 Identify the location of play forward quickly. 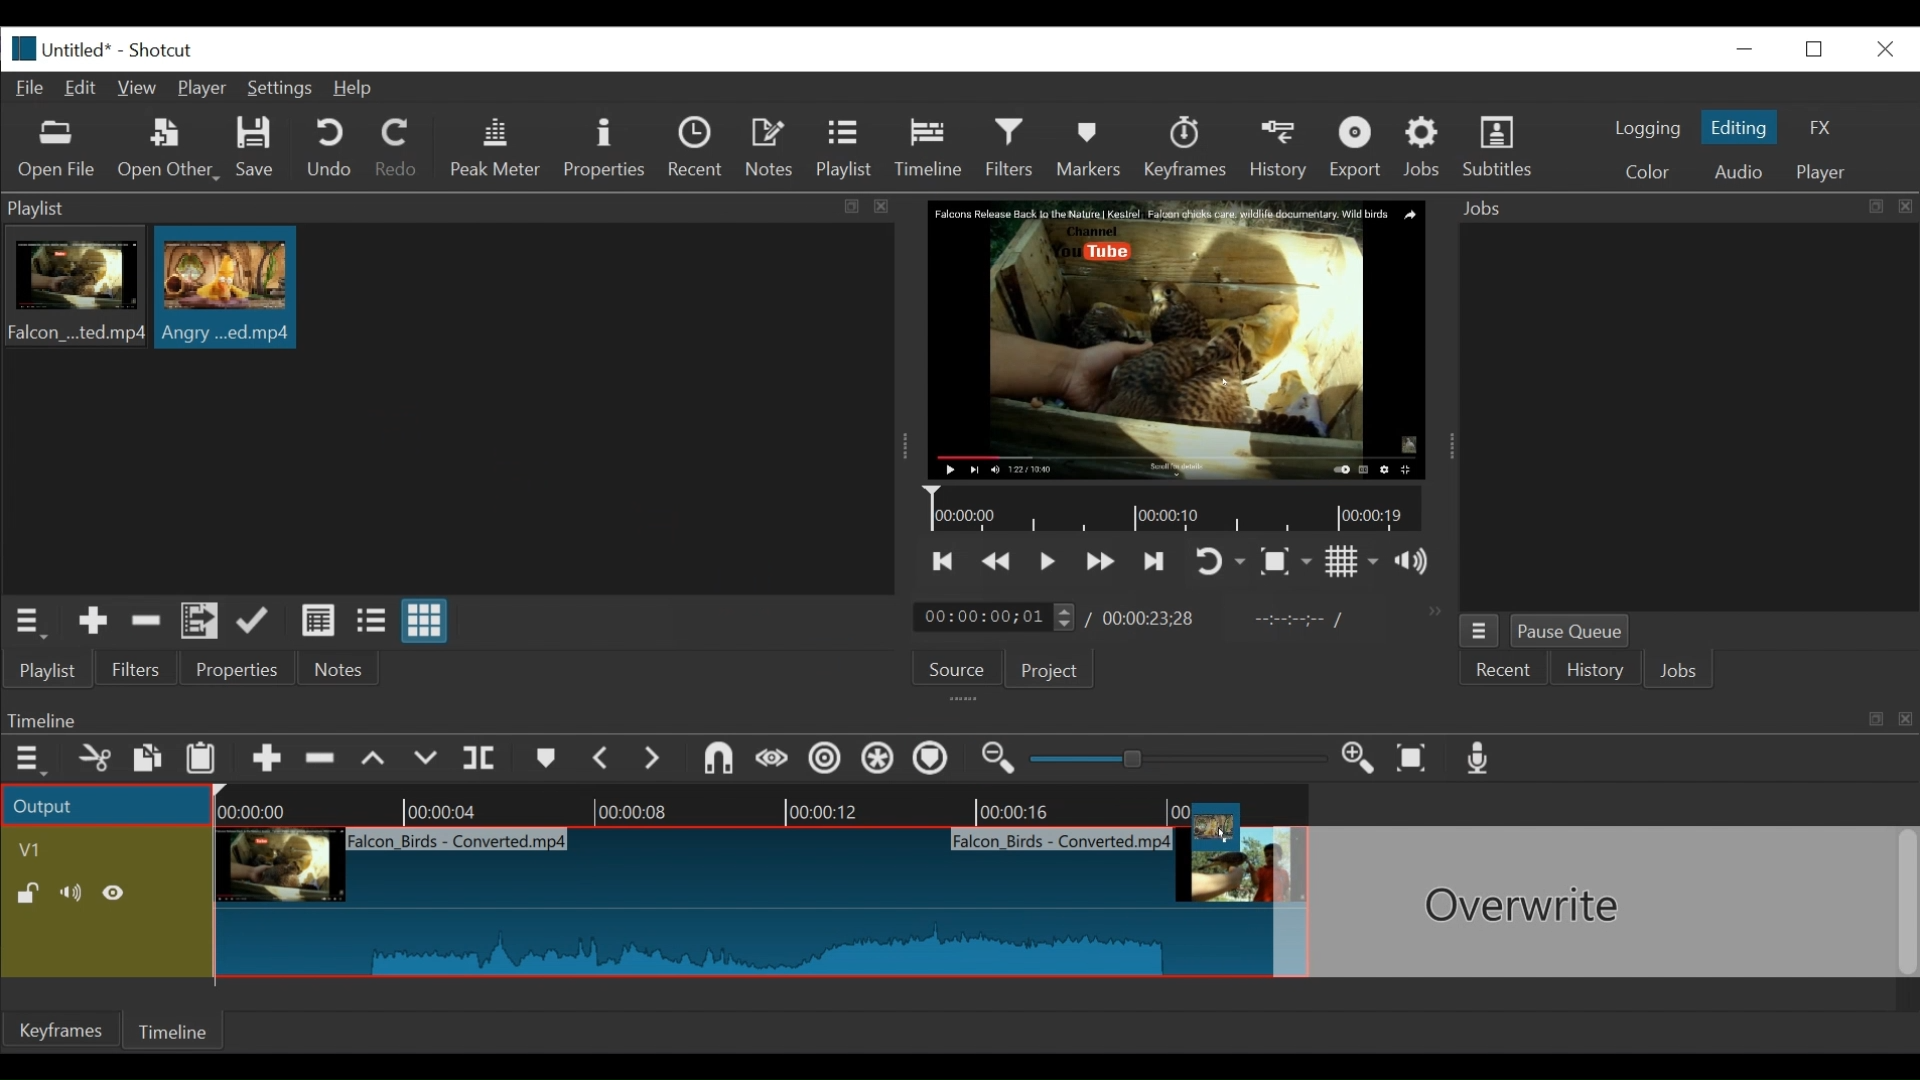
(1103, 564).